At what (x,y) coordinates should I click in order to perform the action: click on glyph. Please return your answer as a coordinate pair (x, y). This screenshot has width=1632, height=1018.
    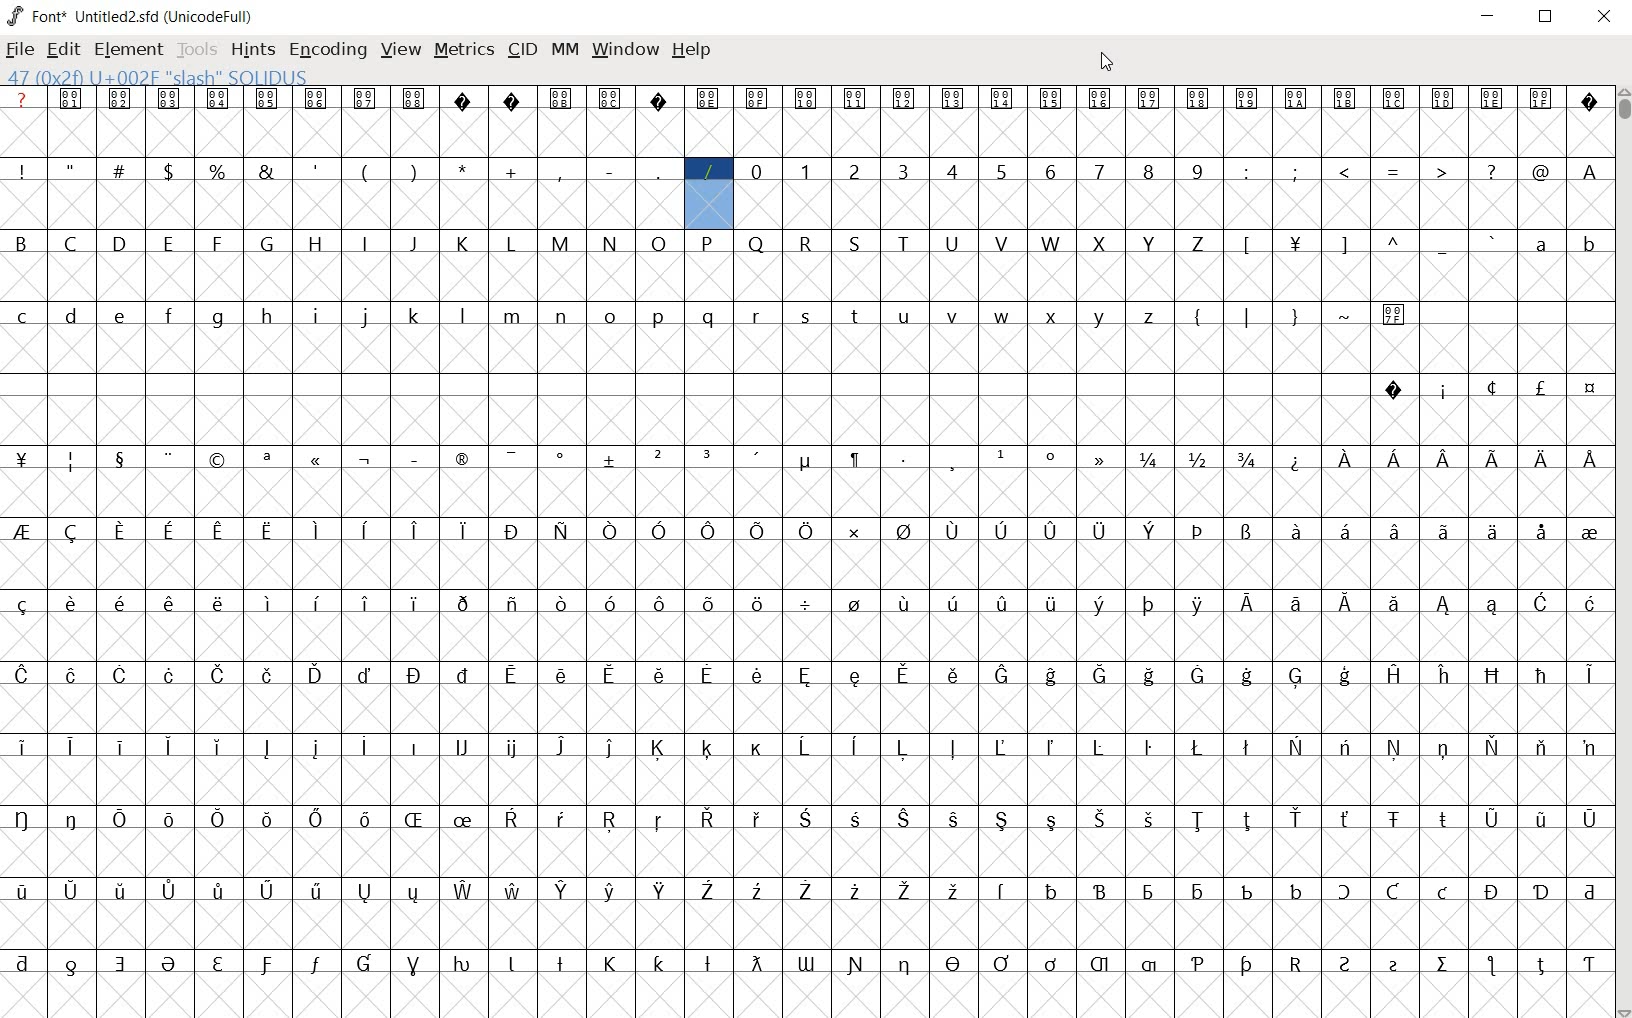
    Looking at the image, I should click on (1198, 99).